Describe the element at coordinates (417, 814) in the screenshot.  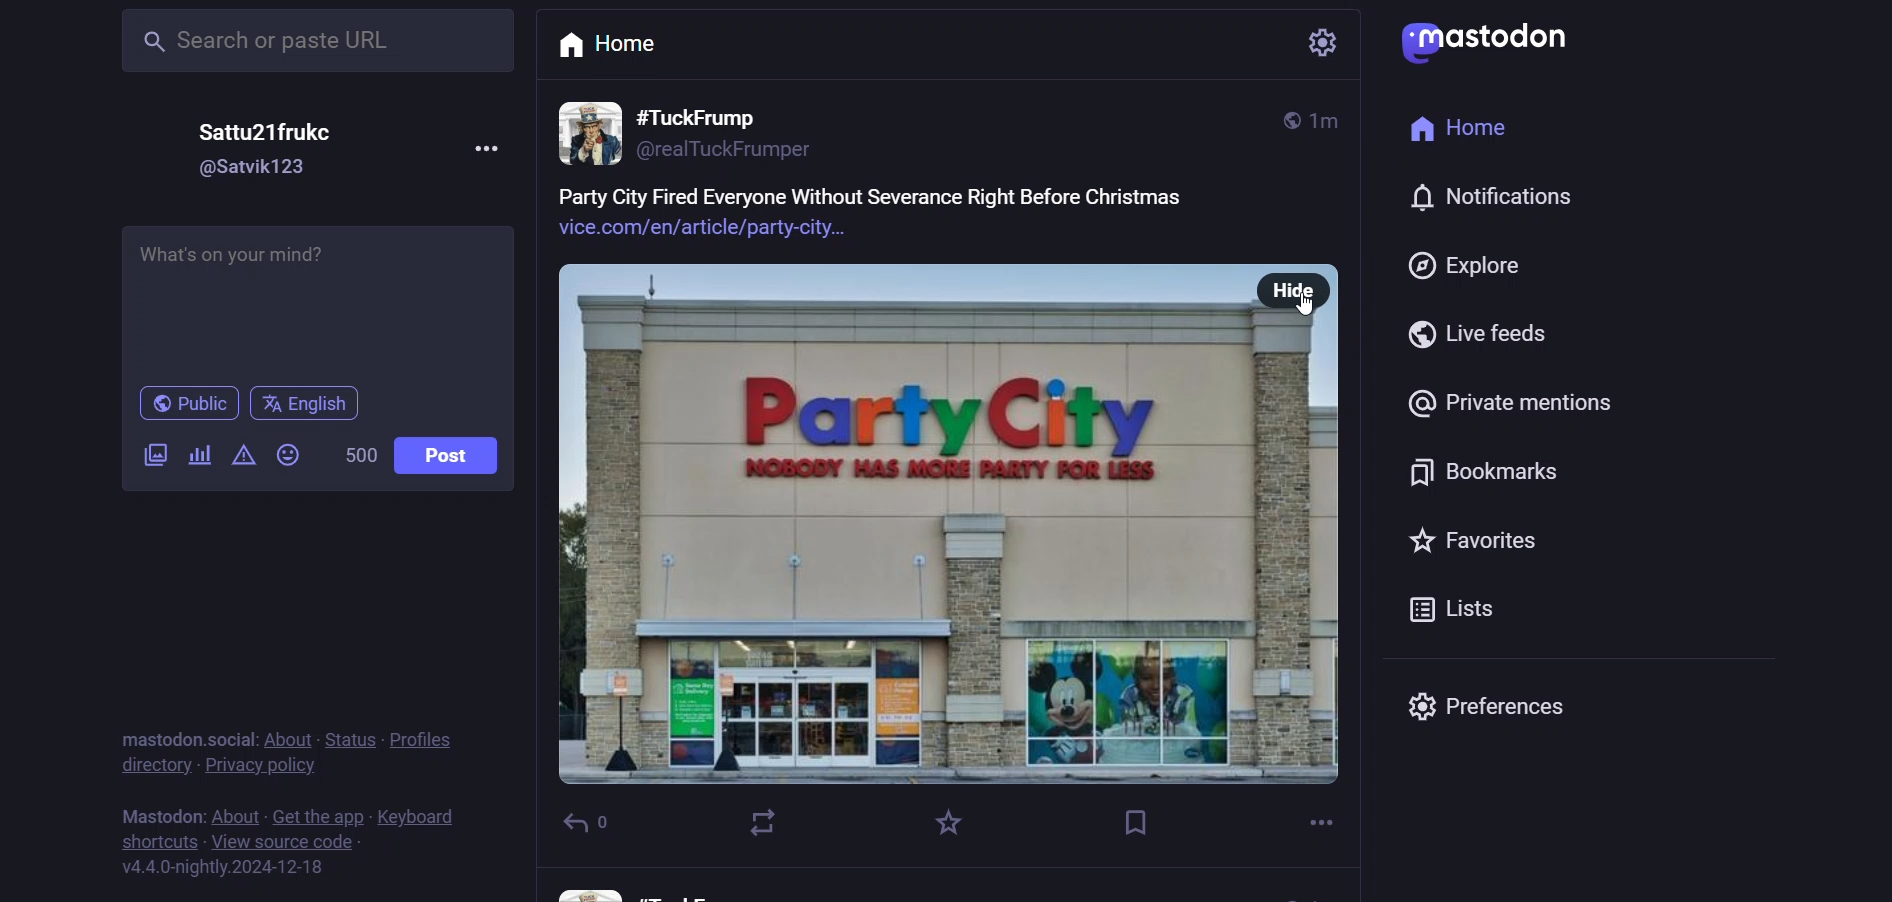
I see `Keyboard` at that location.